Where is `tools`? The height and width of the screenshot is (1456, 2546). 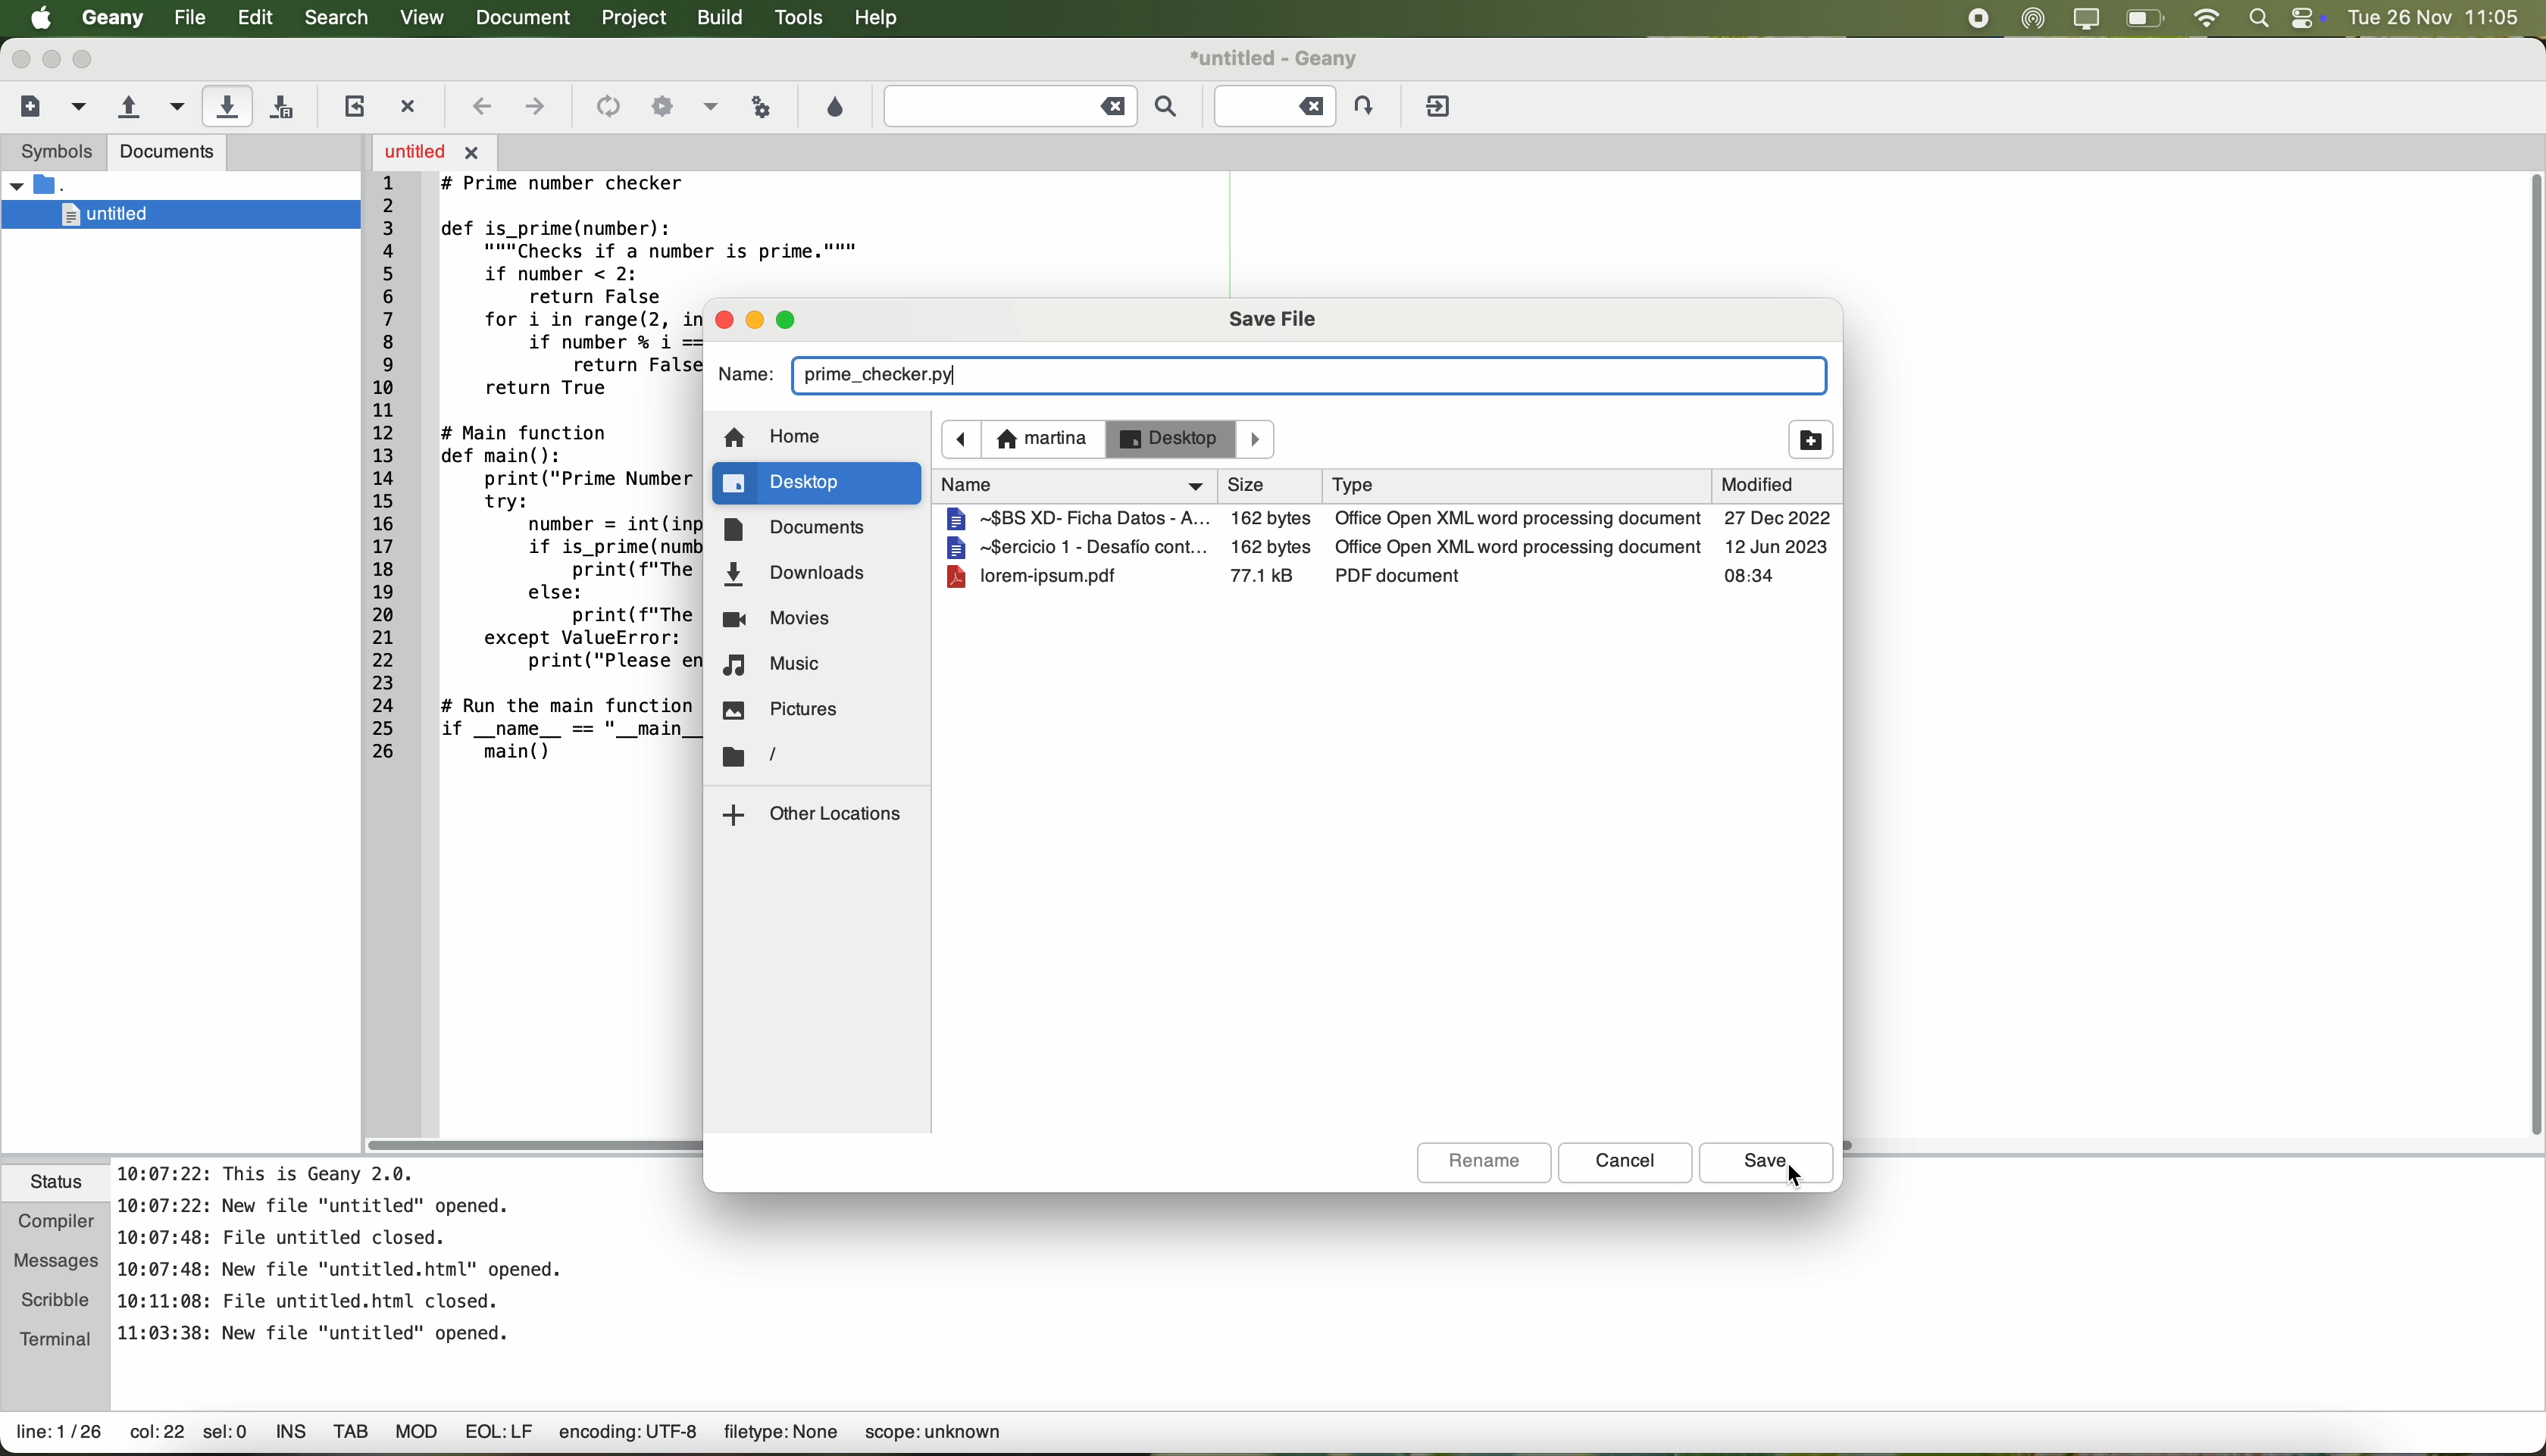
tools is located at coordinates (800, 20).